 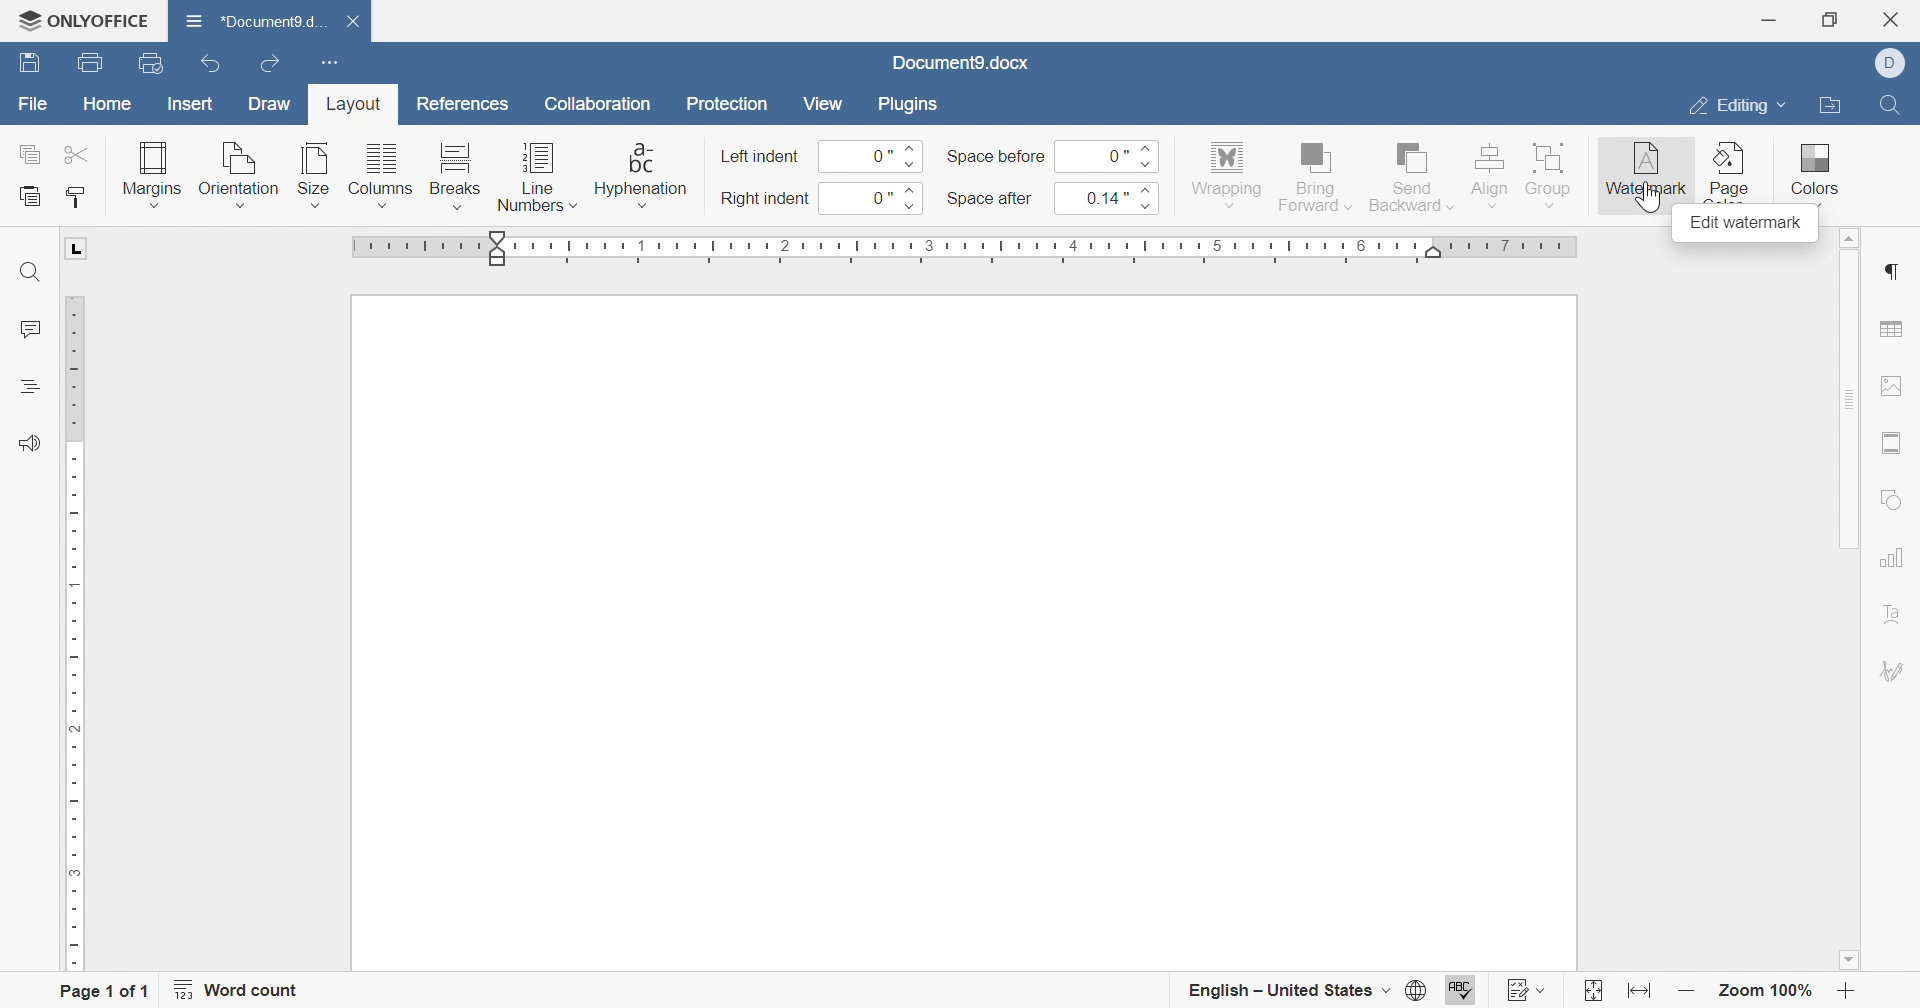 I want to click on ONLYOFFICE, so click(x=82, y=17).